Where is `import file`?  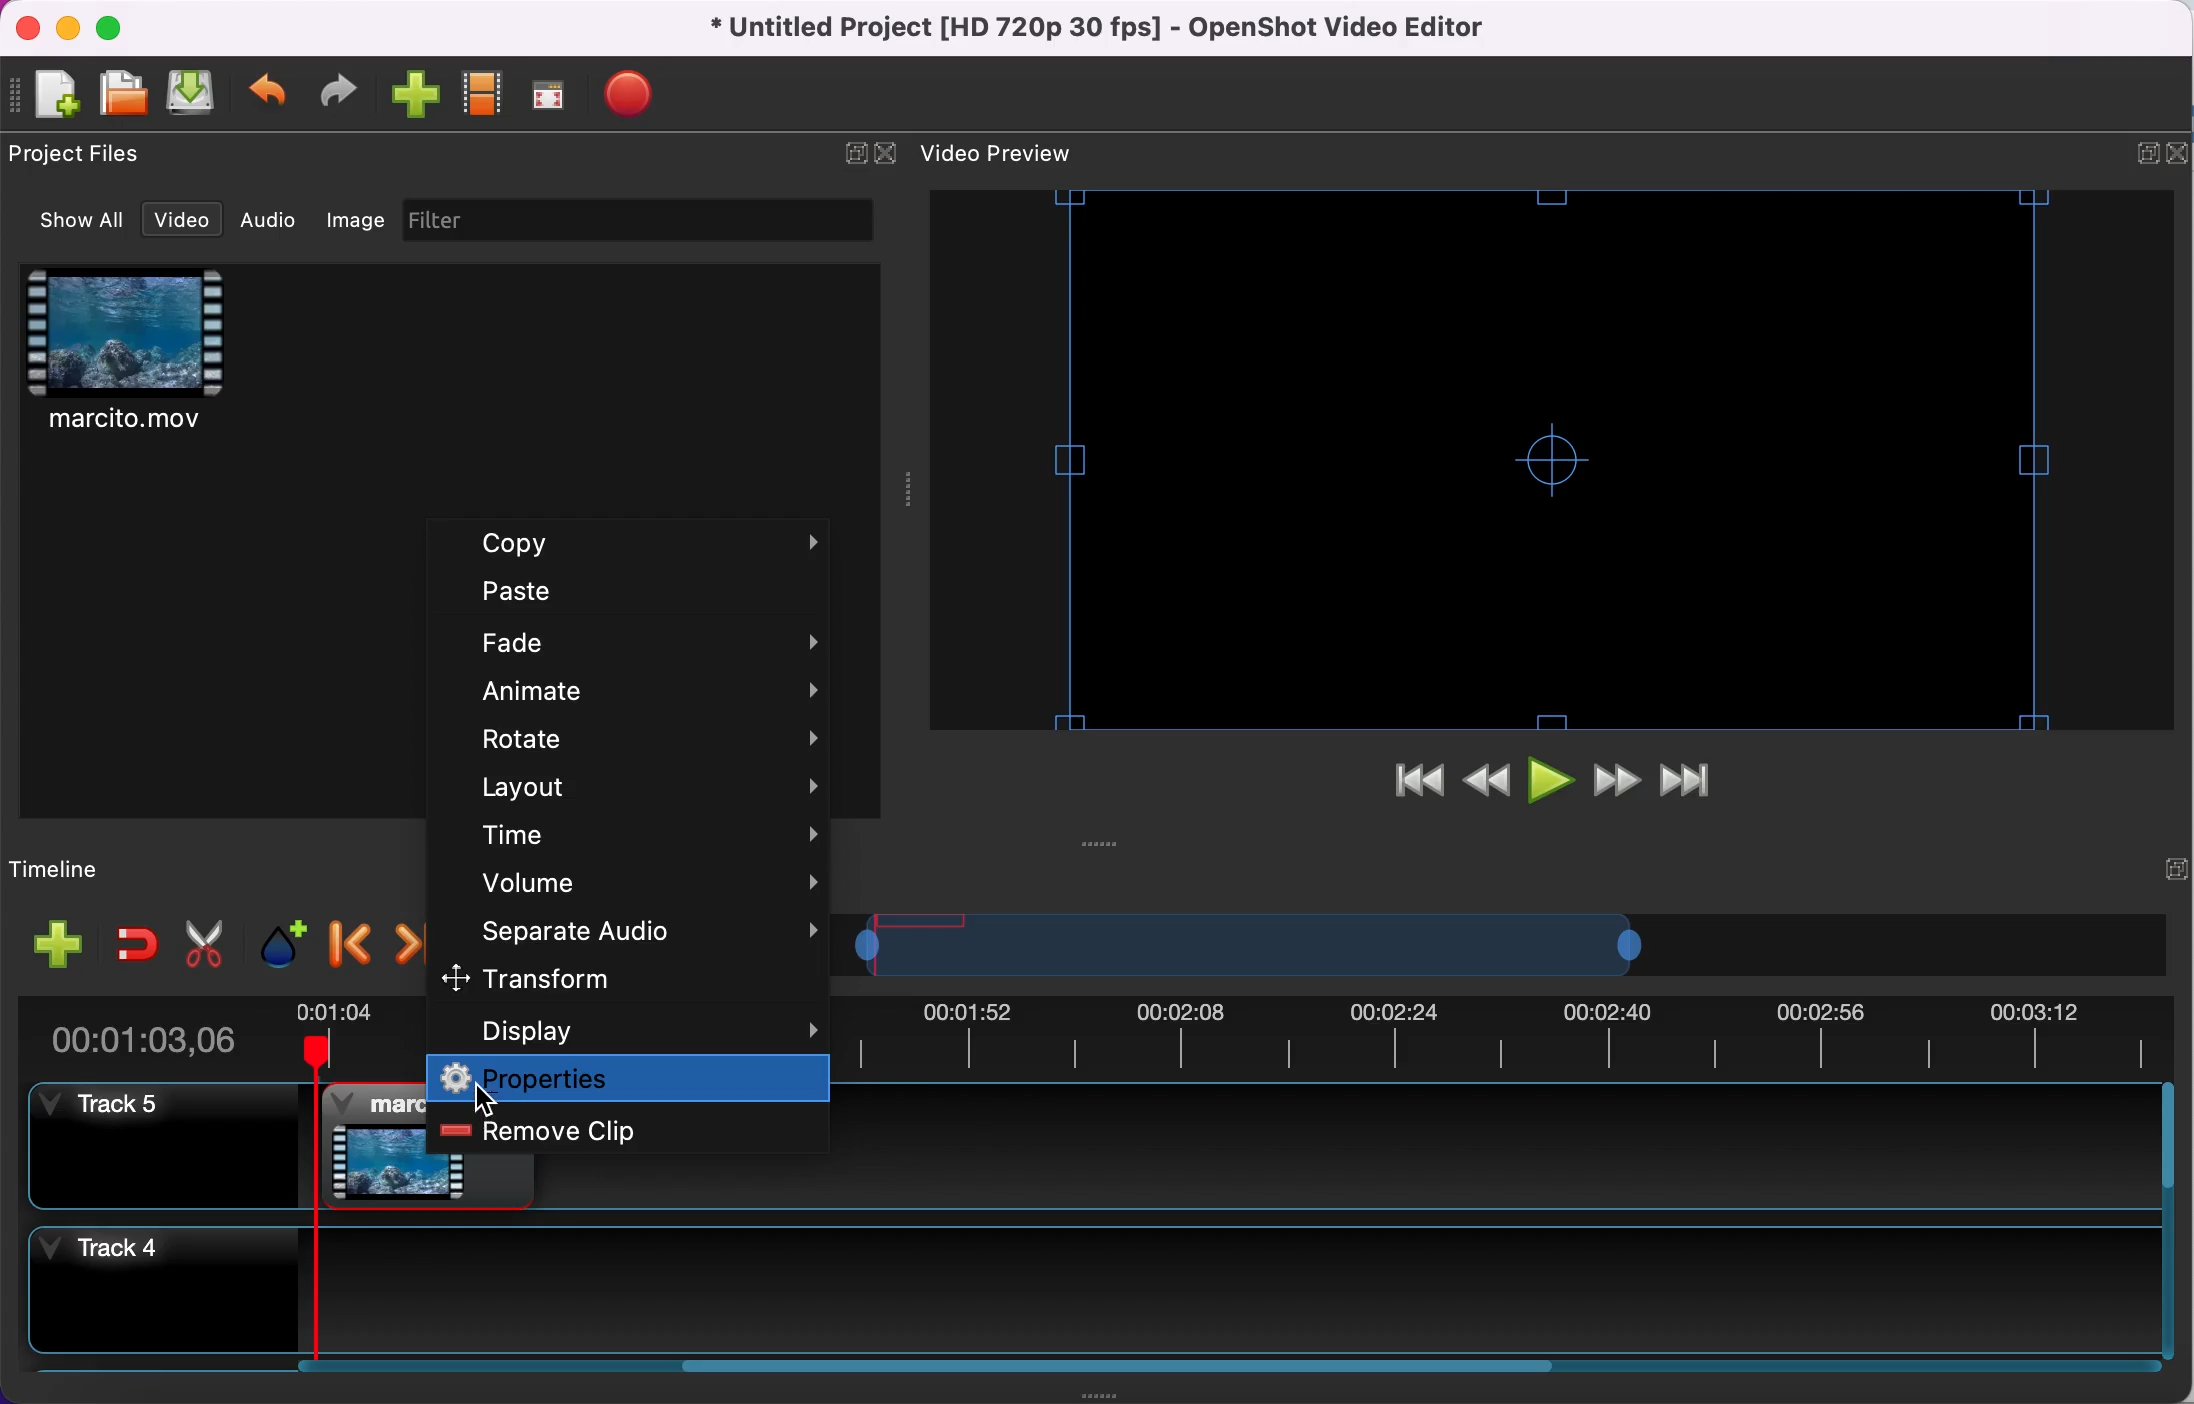
import file is located at coordinates (417, 96).